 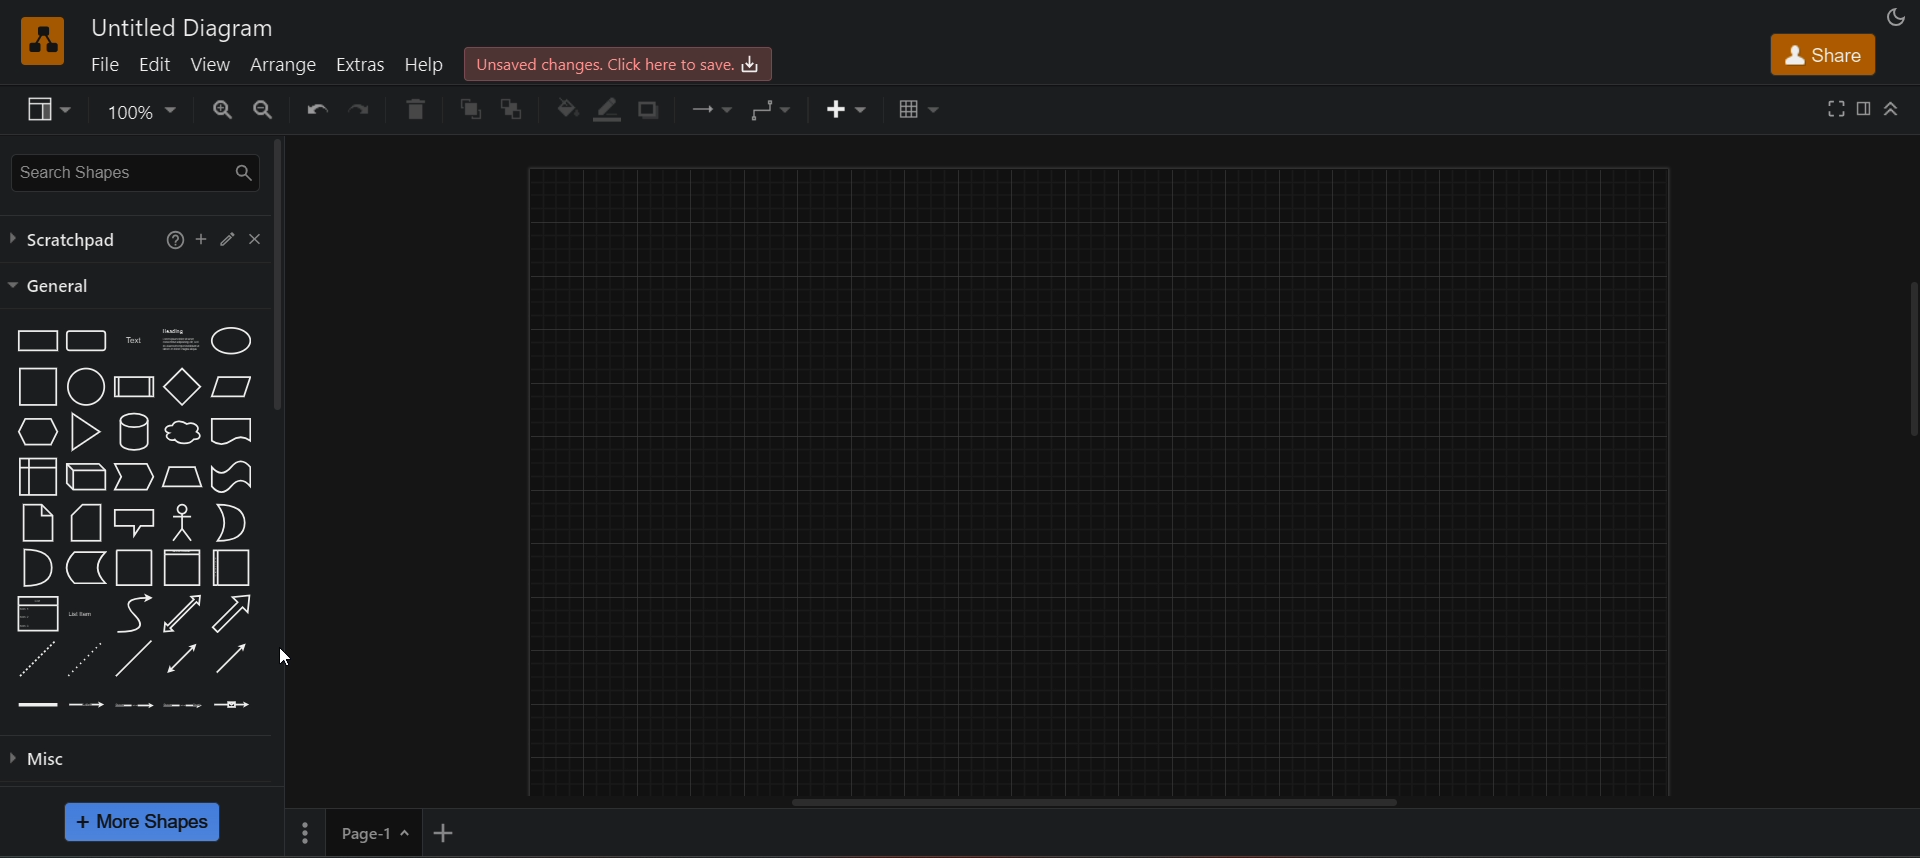 I want to click on note, so click(x=37, y=523).